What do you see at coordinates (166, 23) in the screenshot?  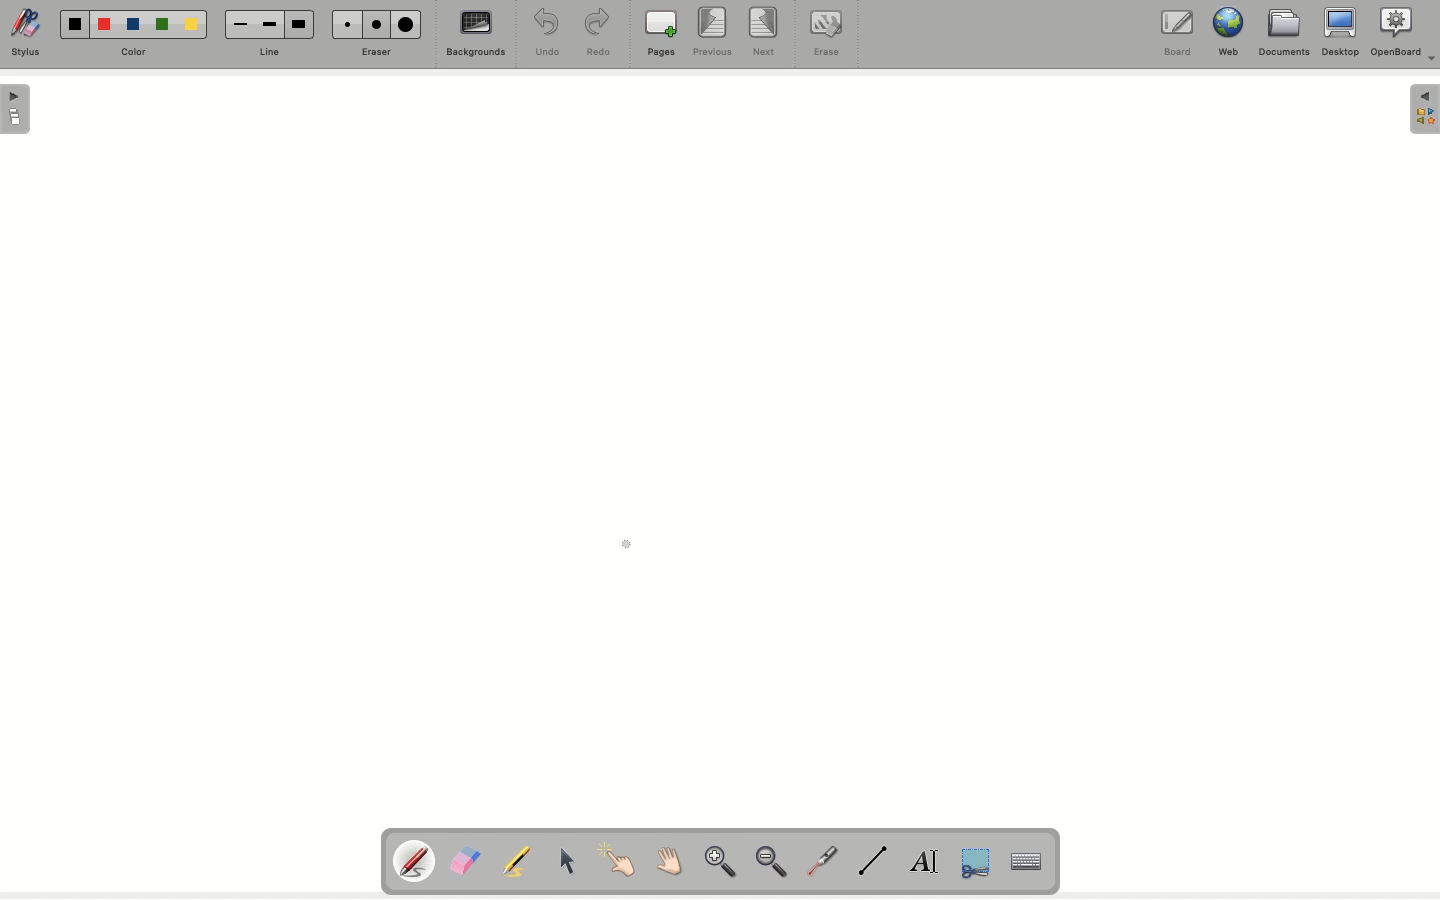 I see `Green` at bounding box center [166, 23].